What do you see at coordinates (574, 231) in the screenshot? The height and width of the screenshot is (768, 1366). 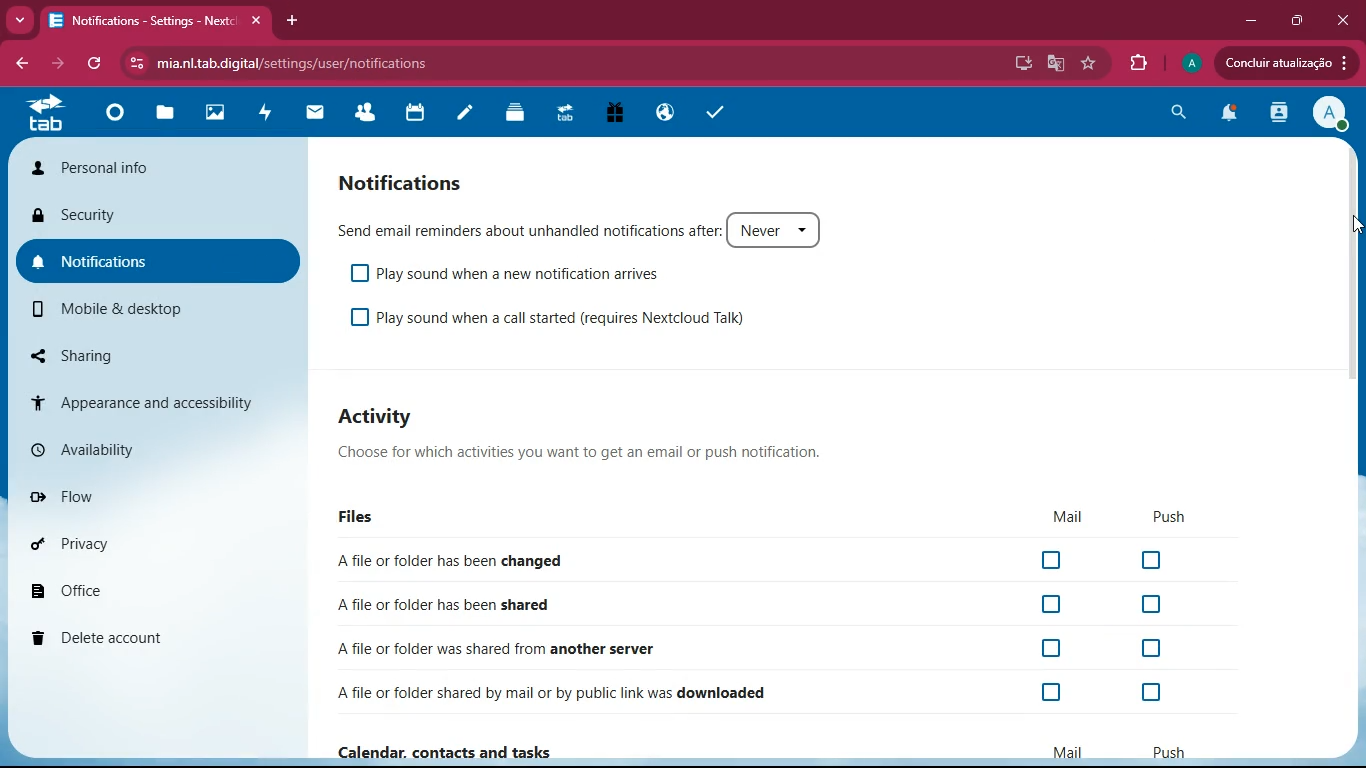 I see `Send email reminders about unhandled notifications after: Never` at bounding box center [574, 231].